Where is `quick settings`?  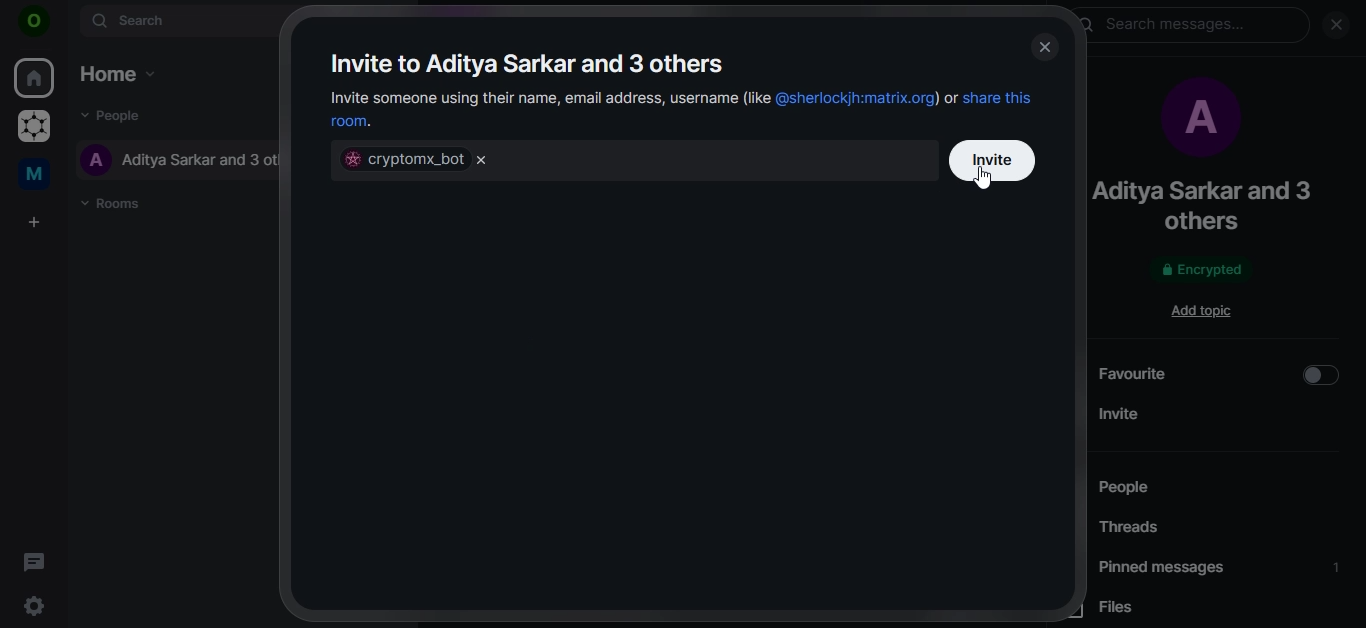 quick settings is located at coordinates (37, 606).